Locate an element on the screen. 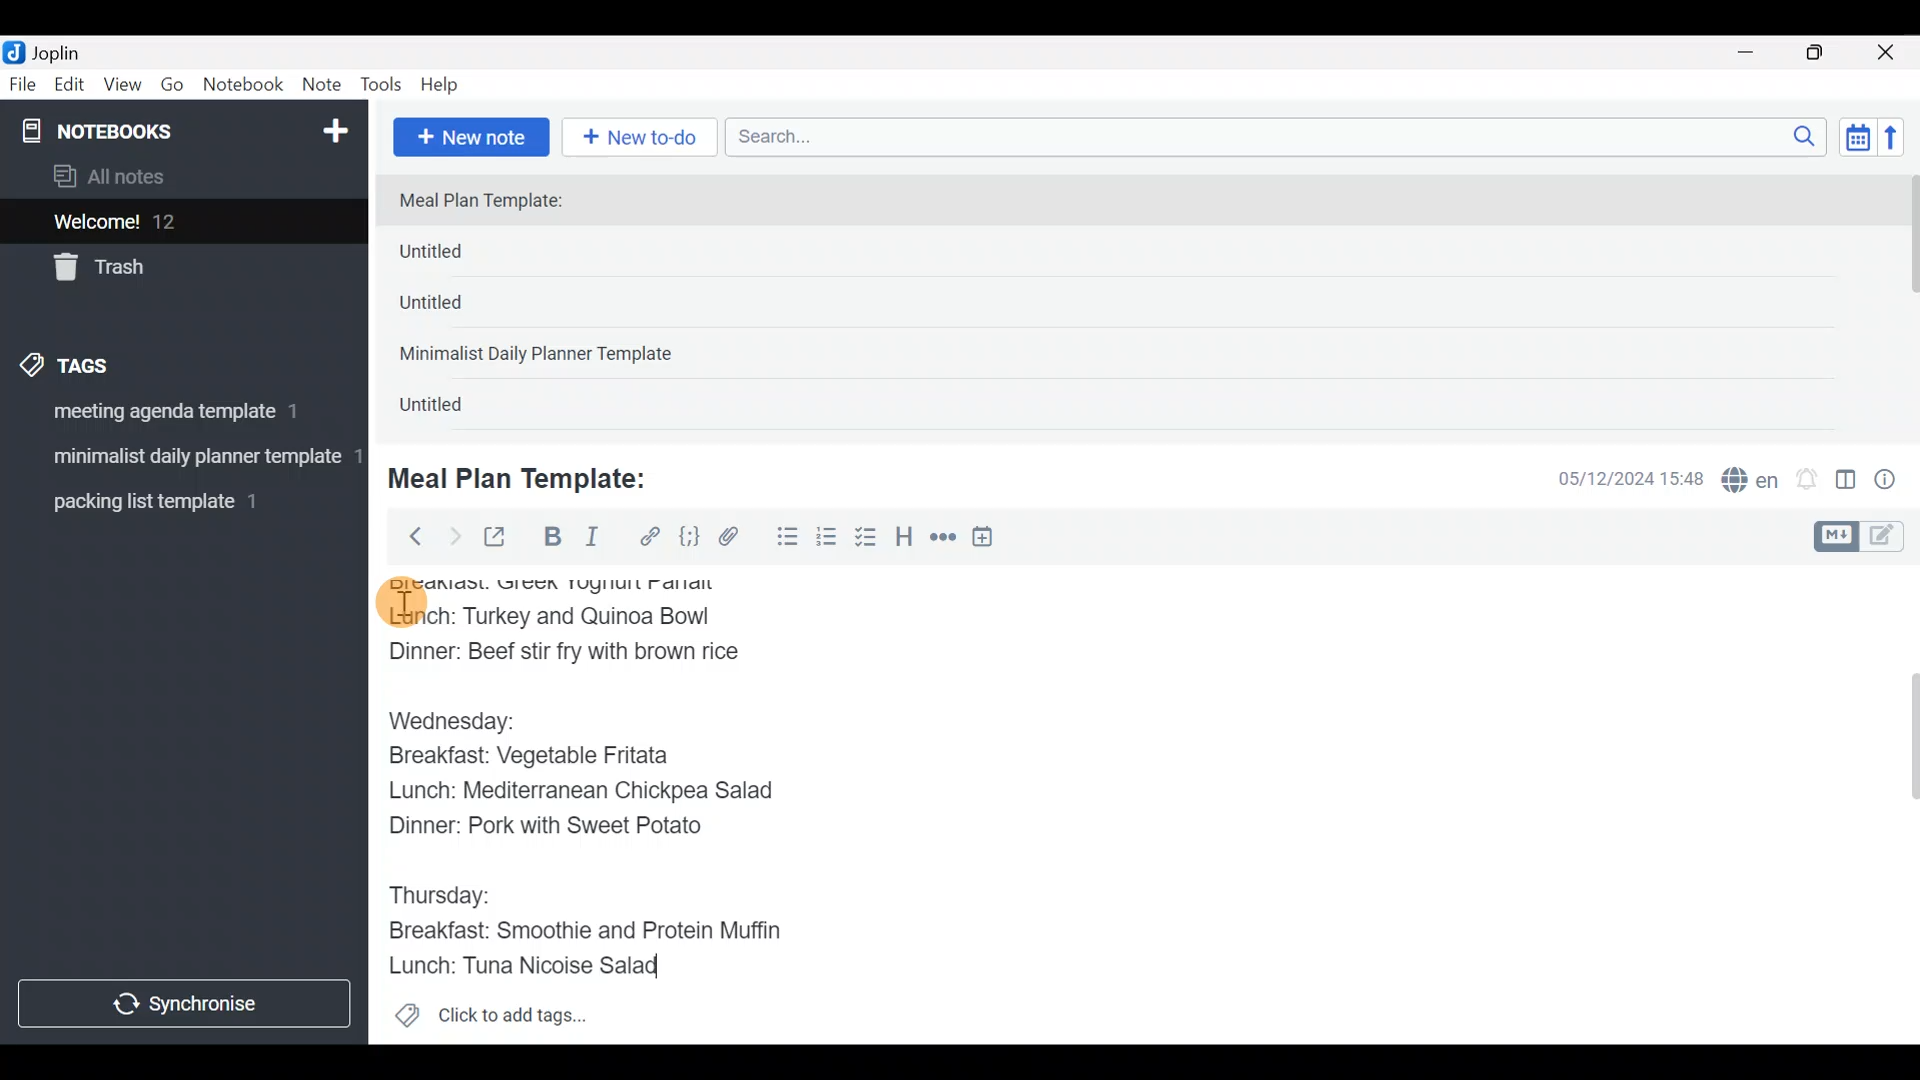 This screenshot has height=1080, width=1920. Code is located at coordinates (687, 536).